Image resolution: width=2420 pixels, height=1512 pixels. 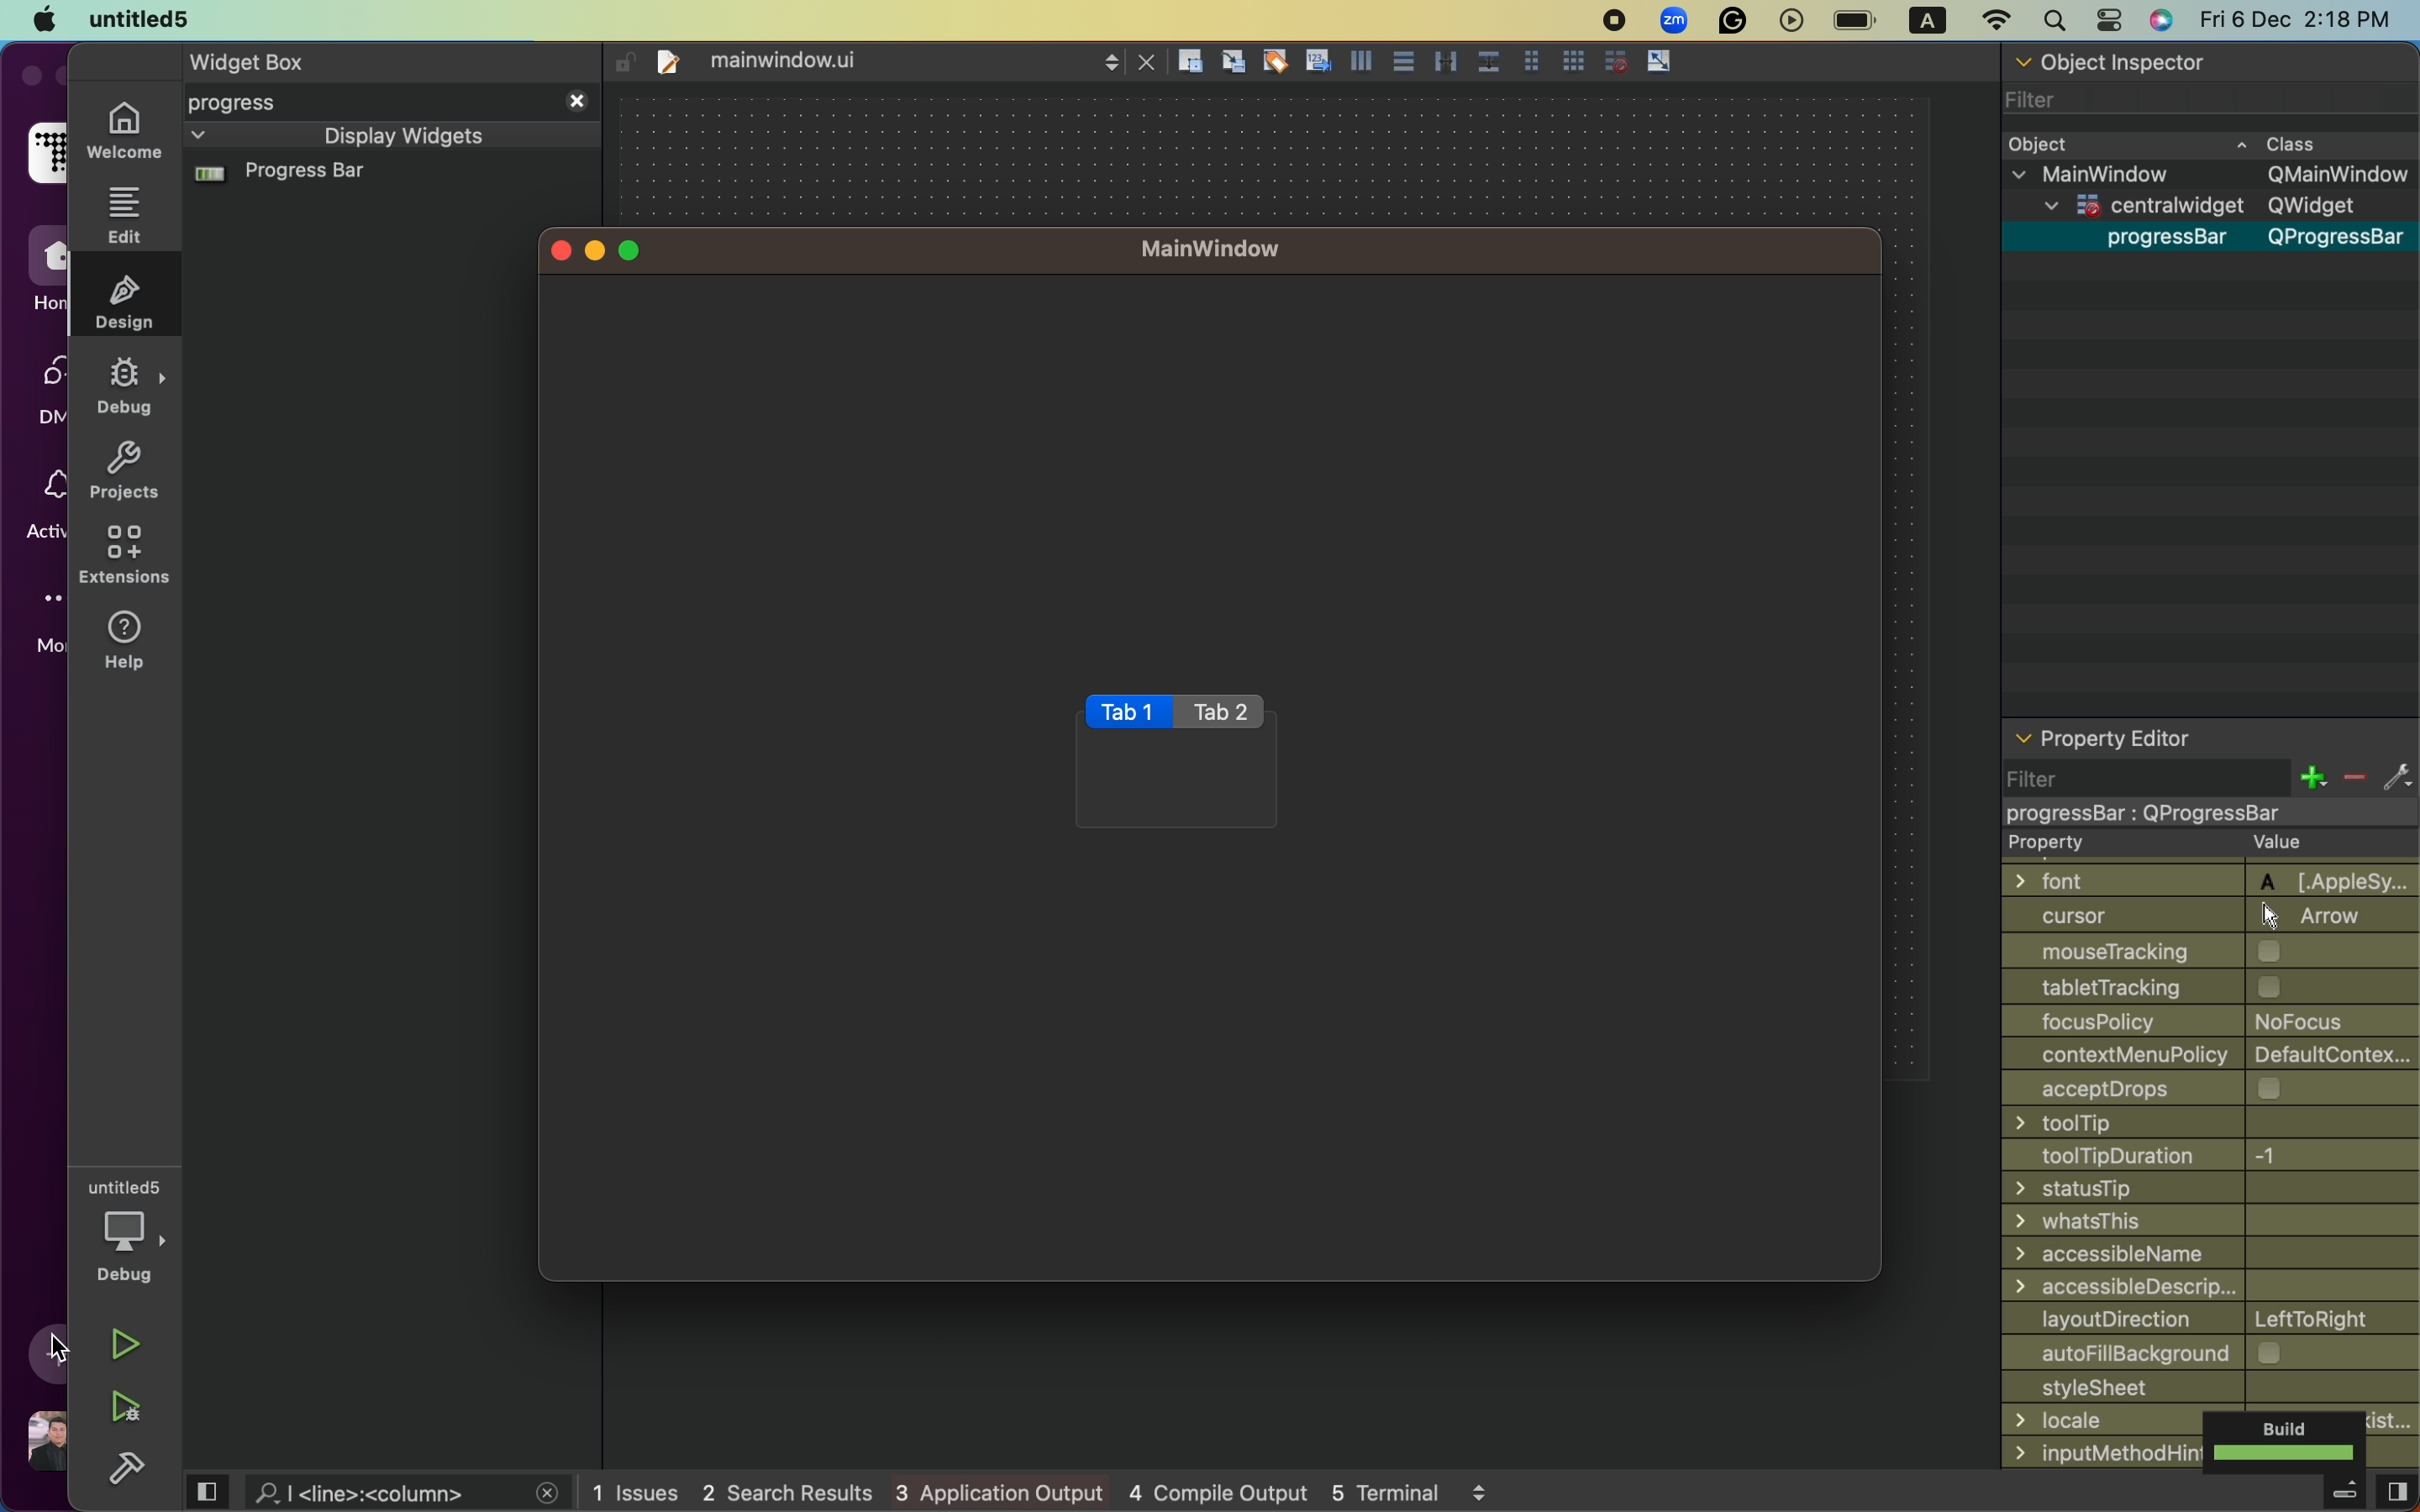 I want to click on file, so click(x=669, y=63).